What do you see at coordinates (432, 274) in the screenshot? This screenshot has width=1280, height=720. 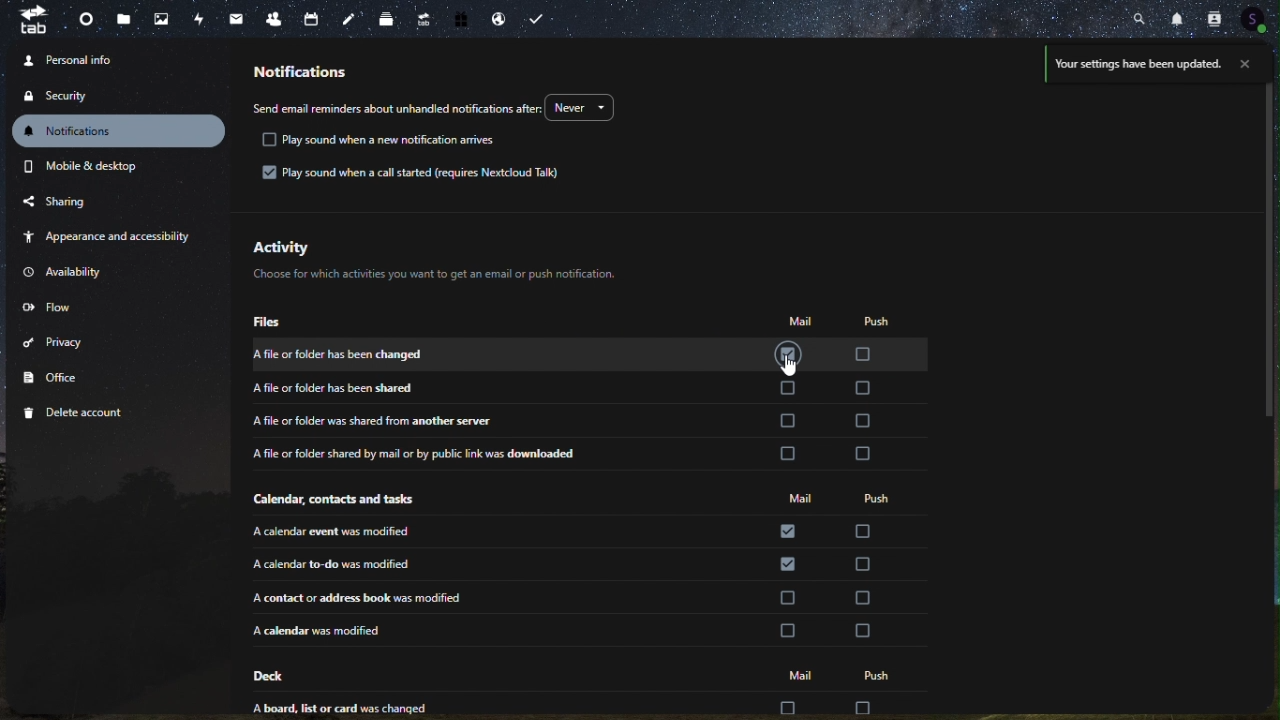 I see `text` at bounding box center [432, 274].